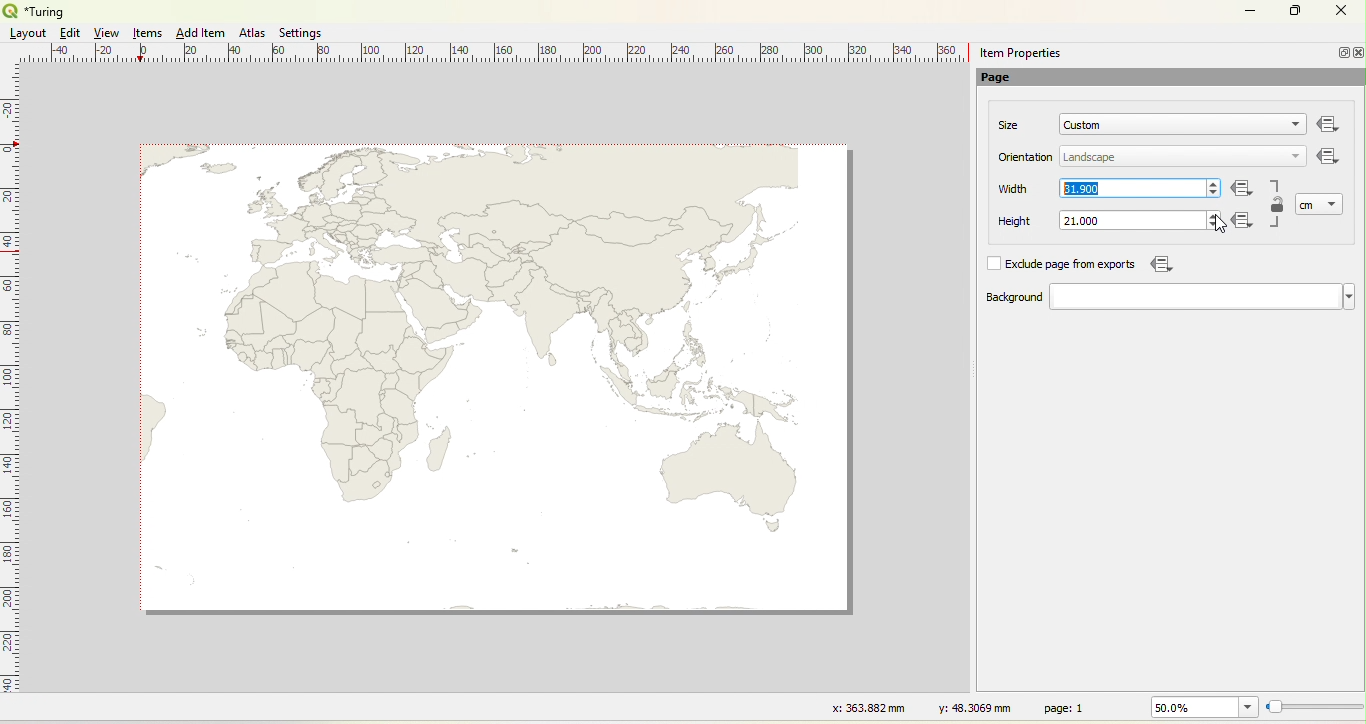 The image size is (1366, 724). Describe the element at coordinates (1201, 707) in the screenshot. I see `50.0%` at that location.